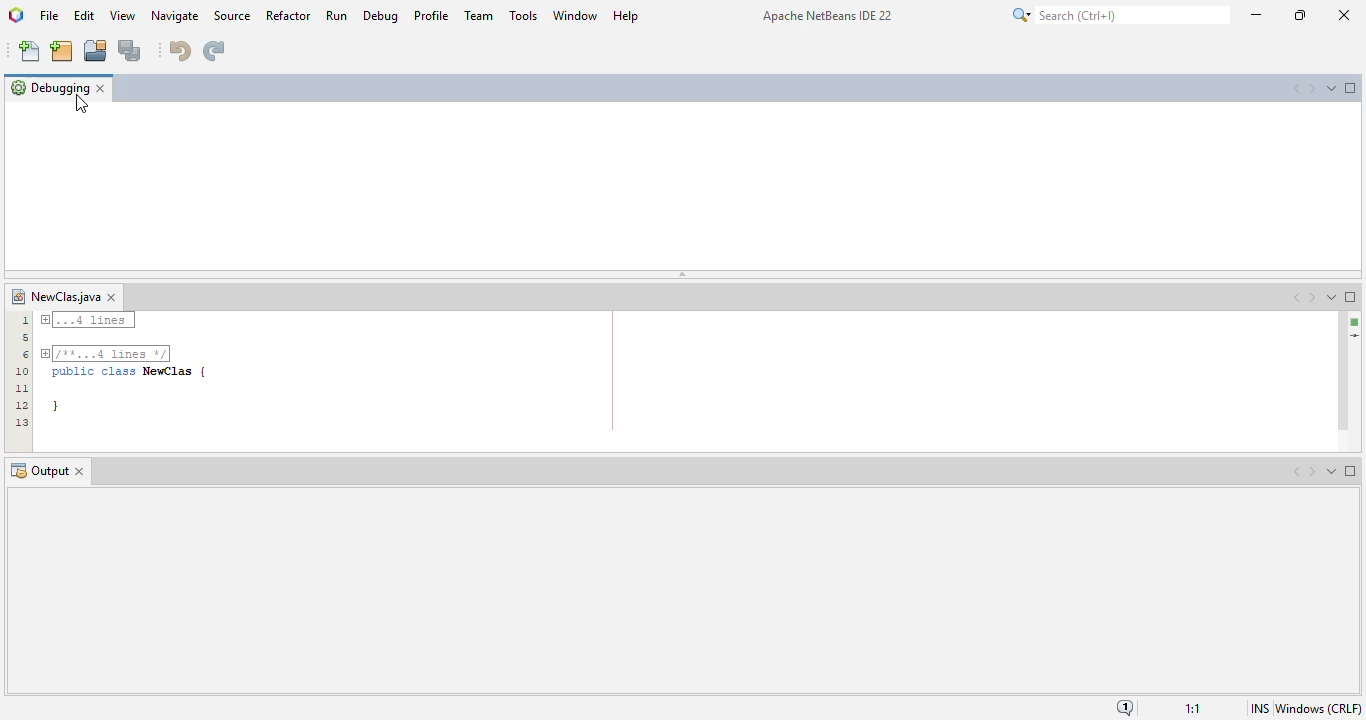 Image resolution: width=1366 pixels, height=720 pixels. I want to click on 1:1, so click(1195, 706).